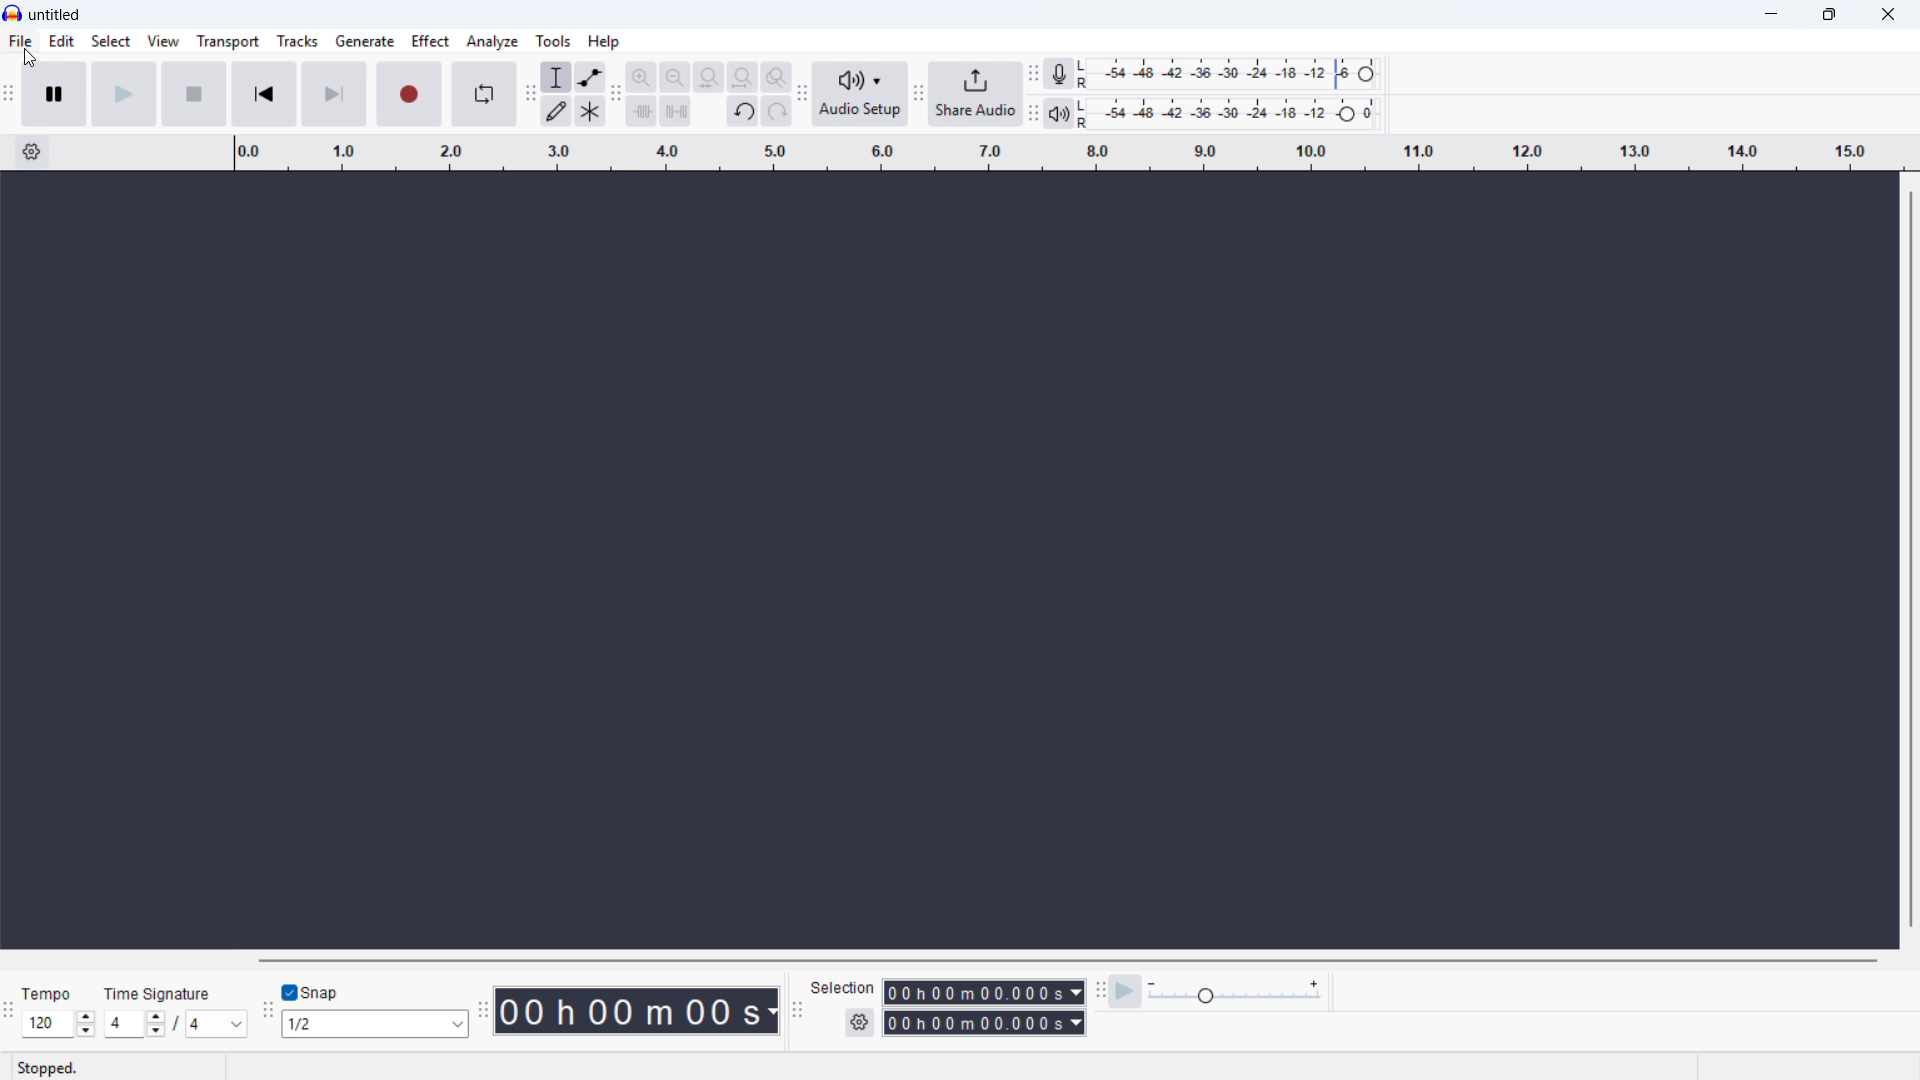  I want to click on Skip to start , so click(263, 95).